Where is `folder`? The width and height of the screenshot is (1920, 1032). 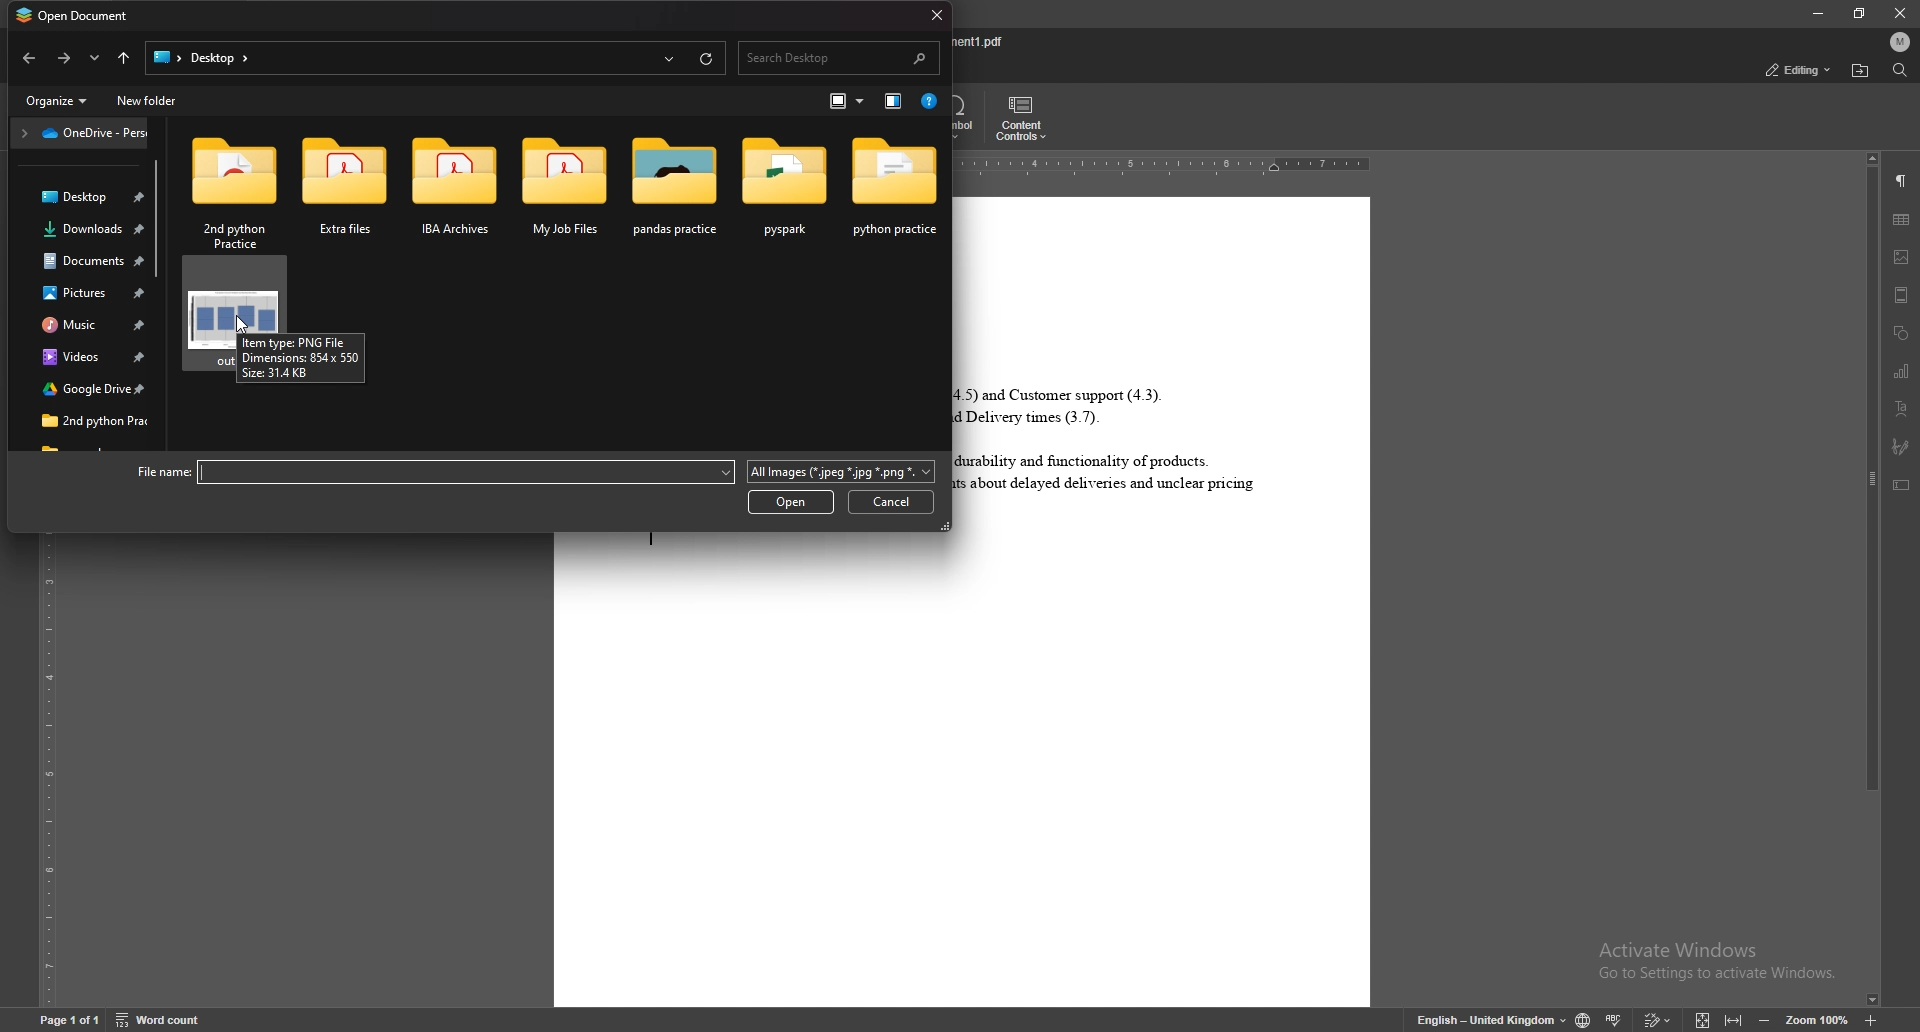
folder is located at coordinates (227, 188).